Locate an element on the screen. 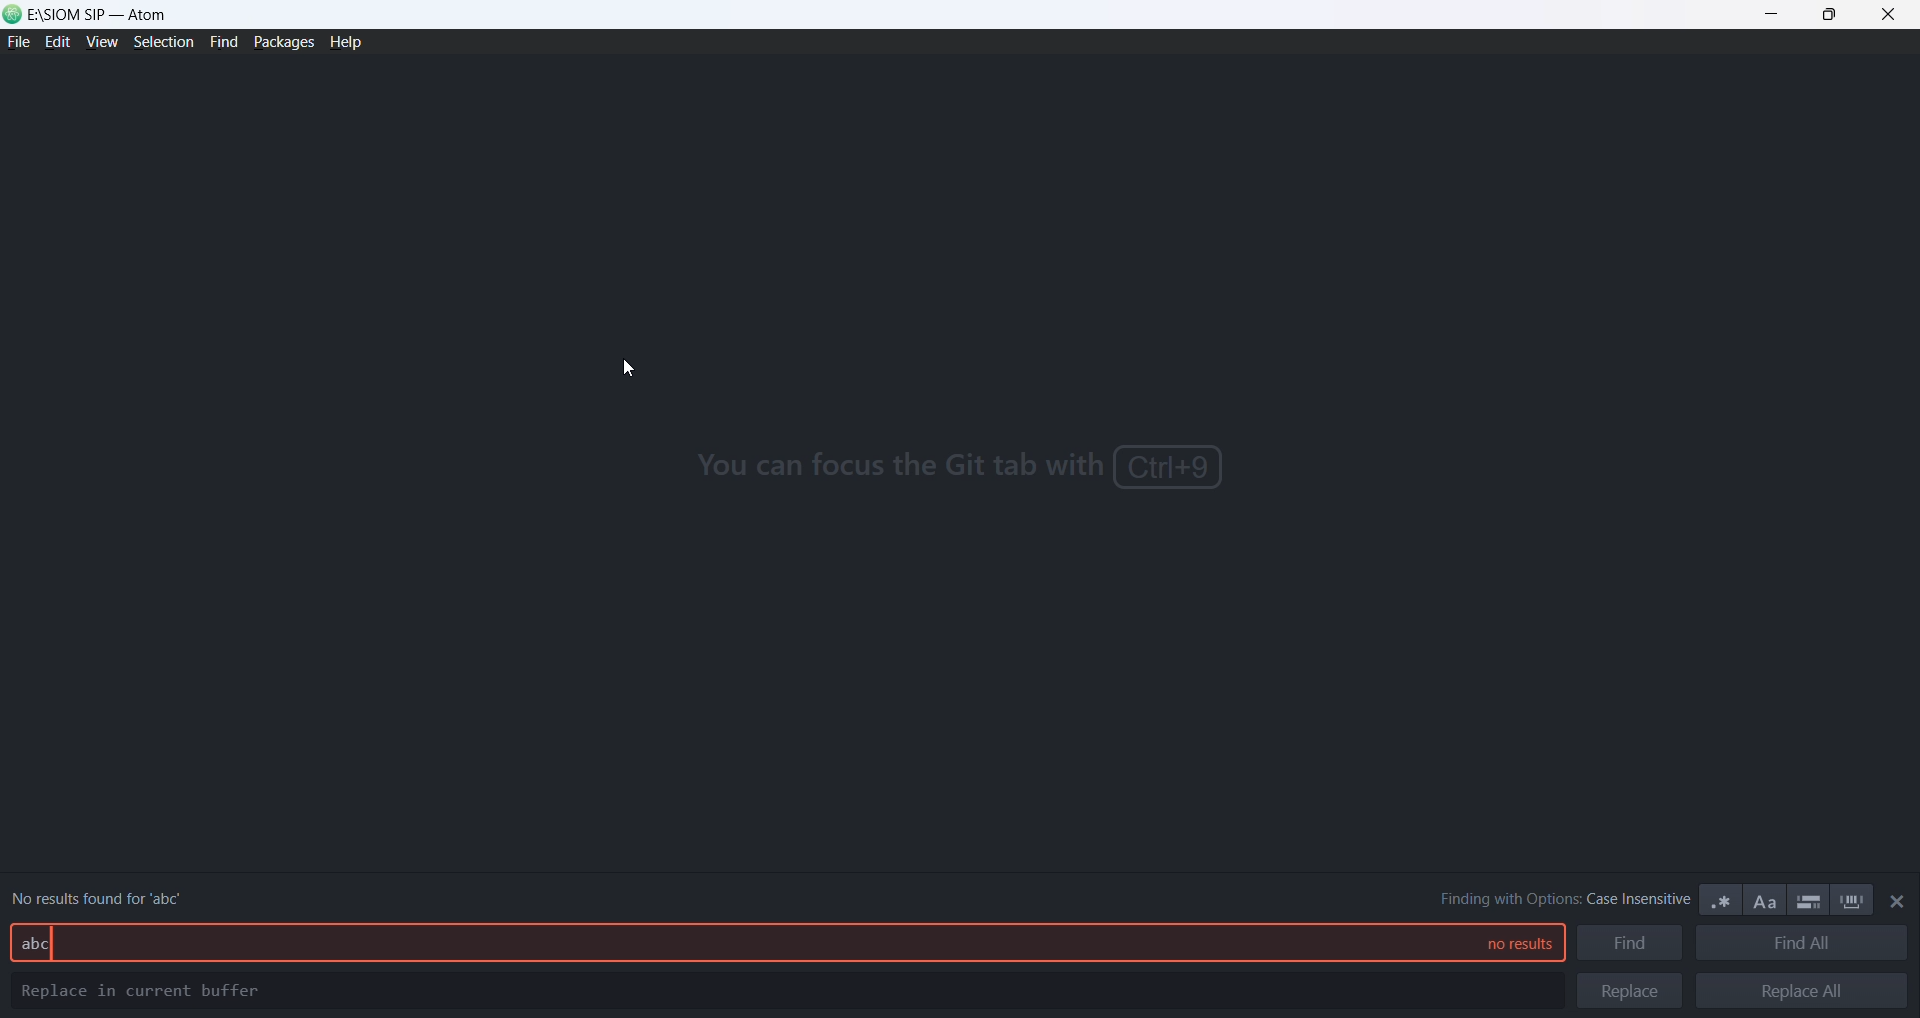  matchcase is located at coordinates (1767, 903).